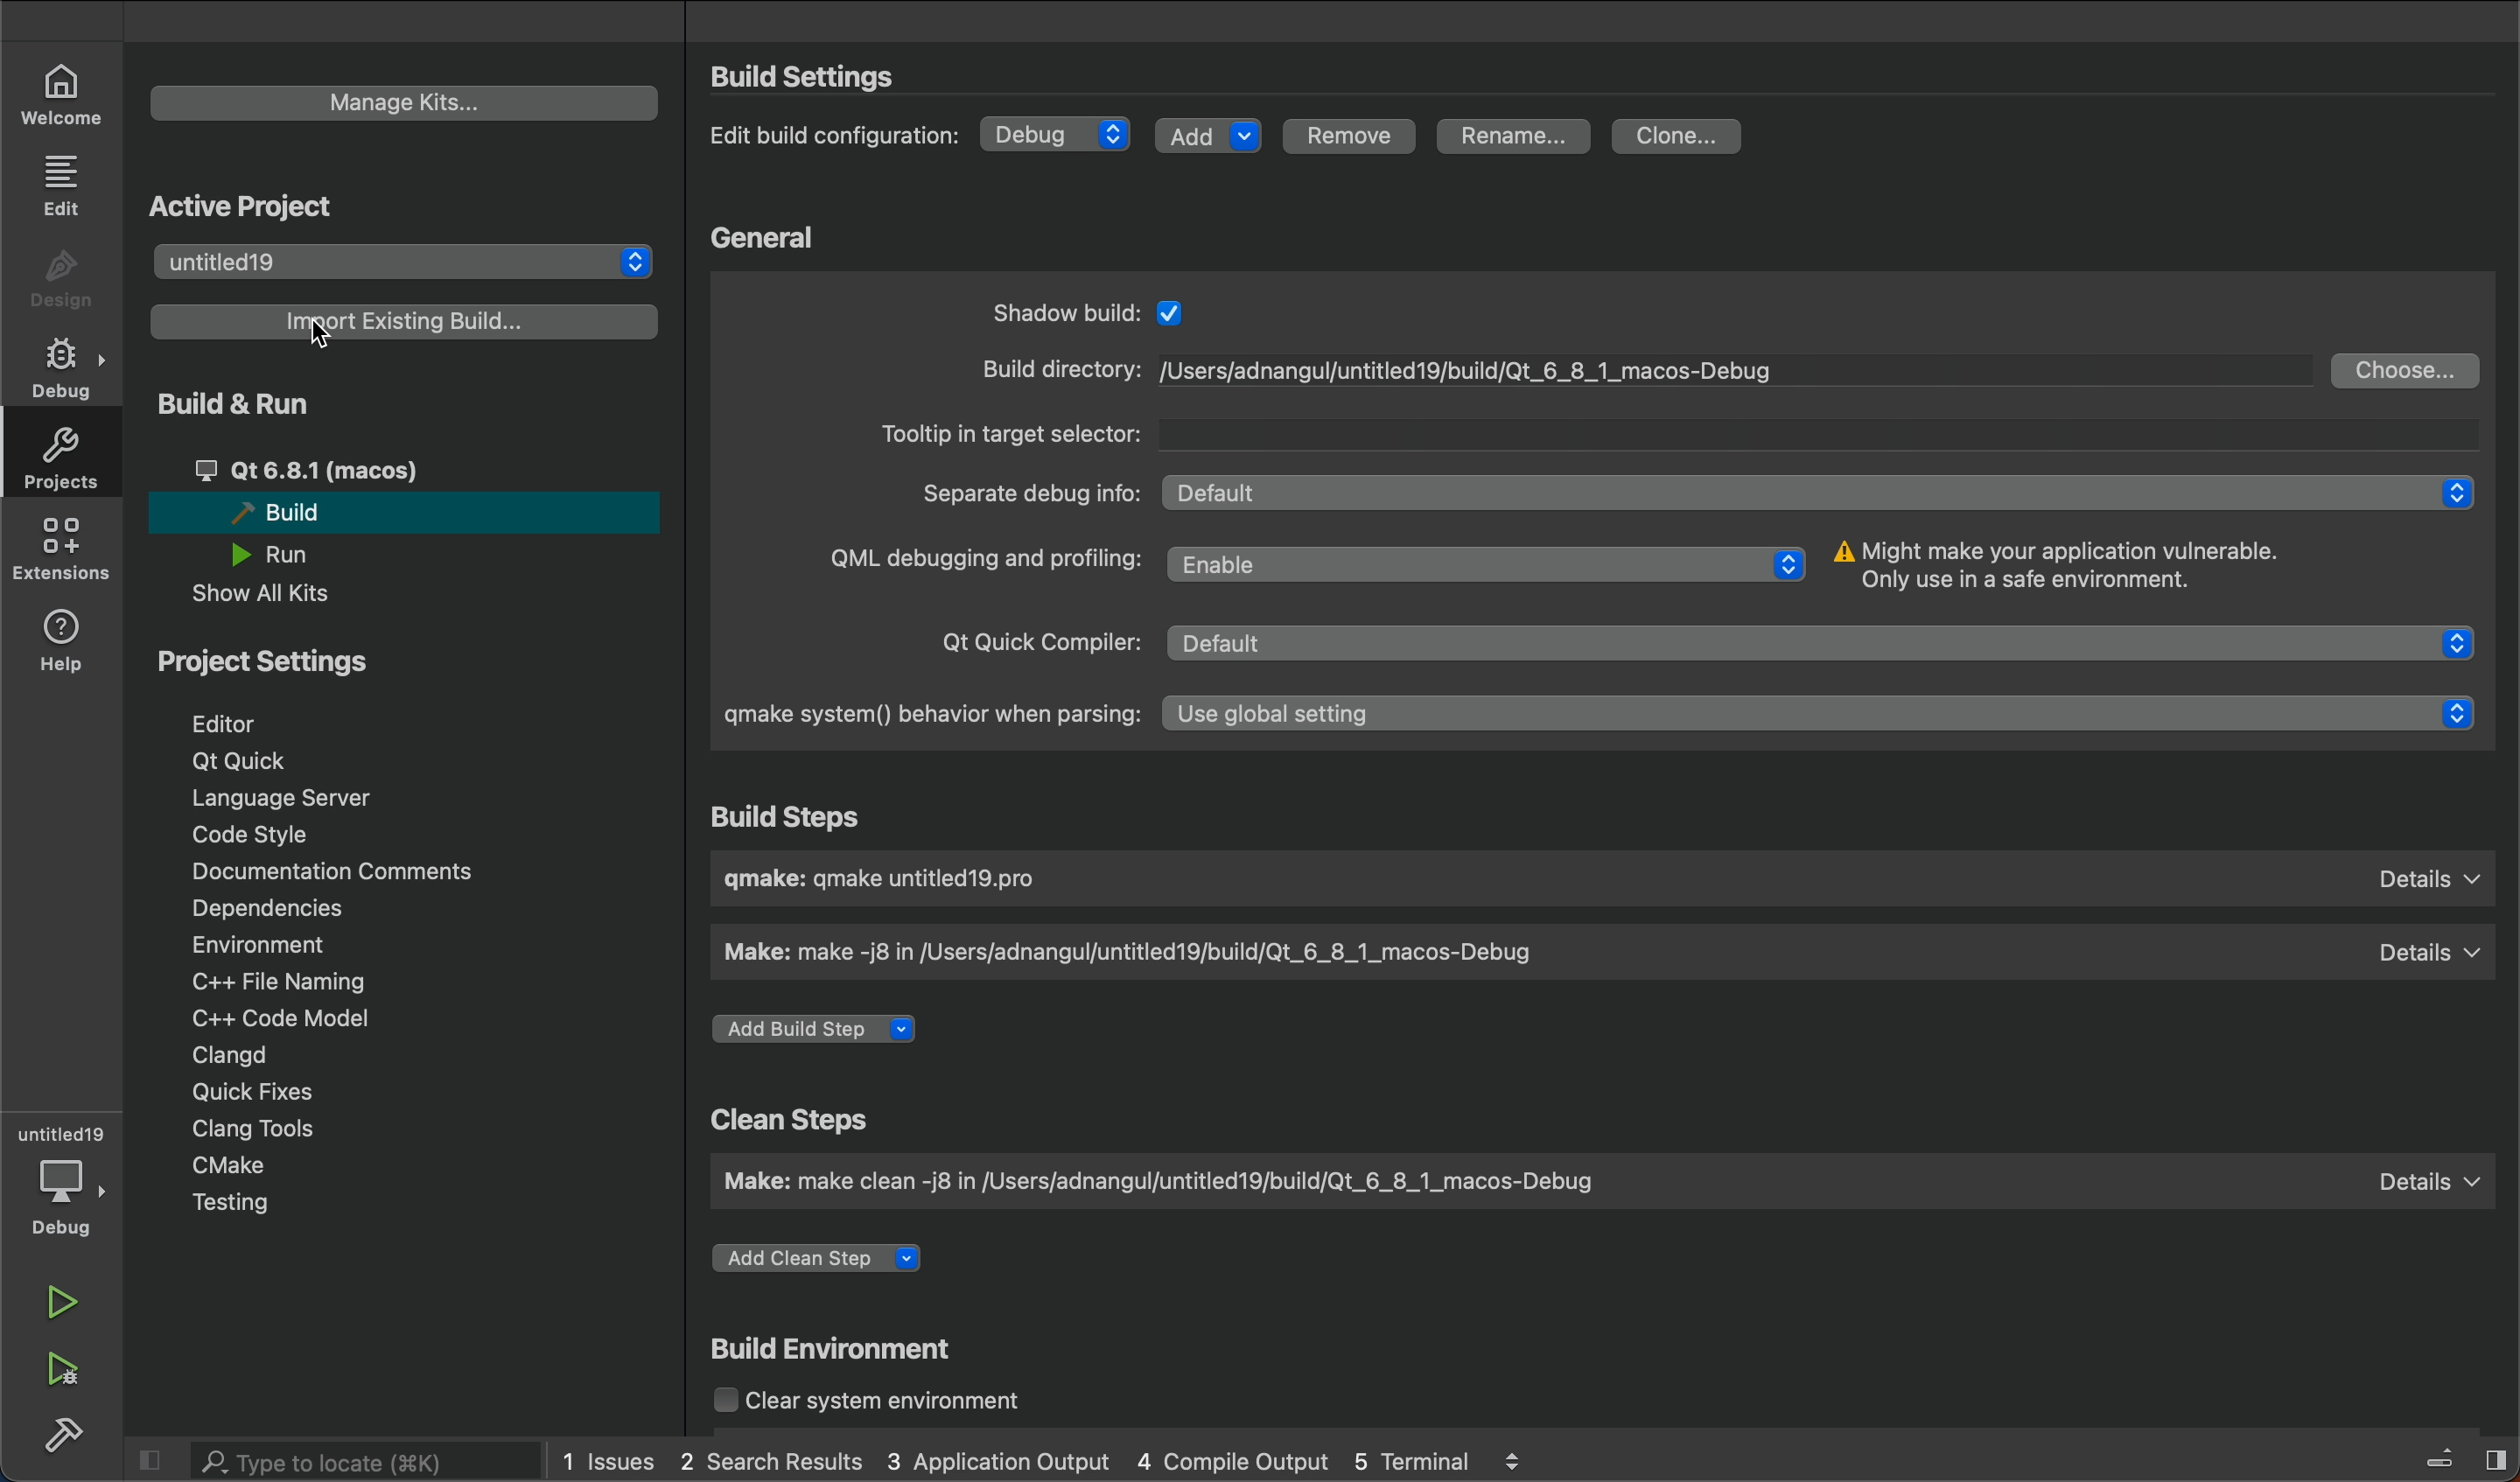  What do you see at coordinates (305, 660) in the screenshot?
I see `project setting ` at bounding box center [305, 660].